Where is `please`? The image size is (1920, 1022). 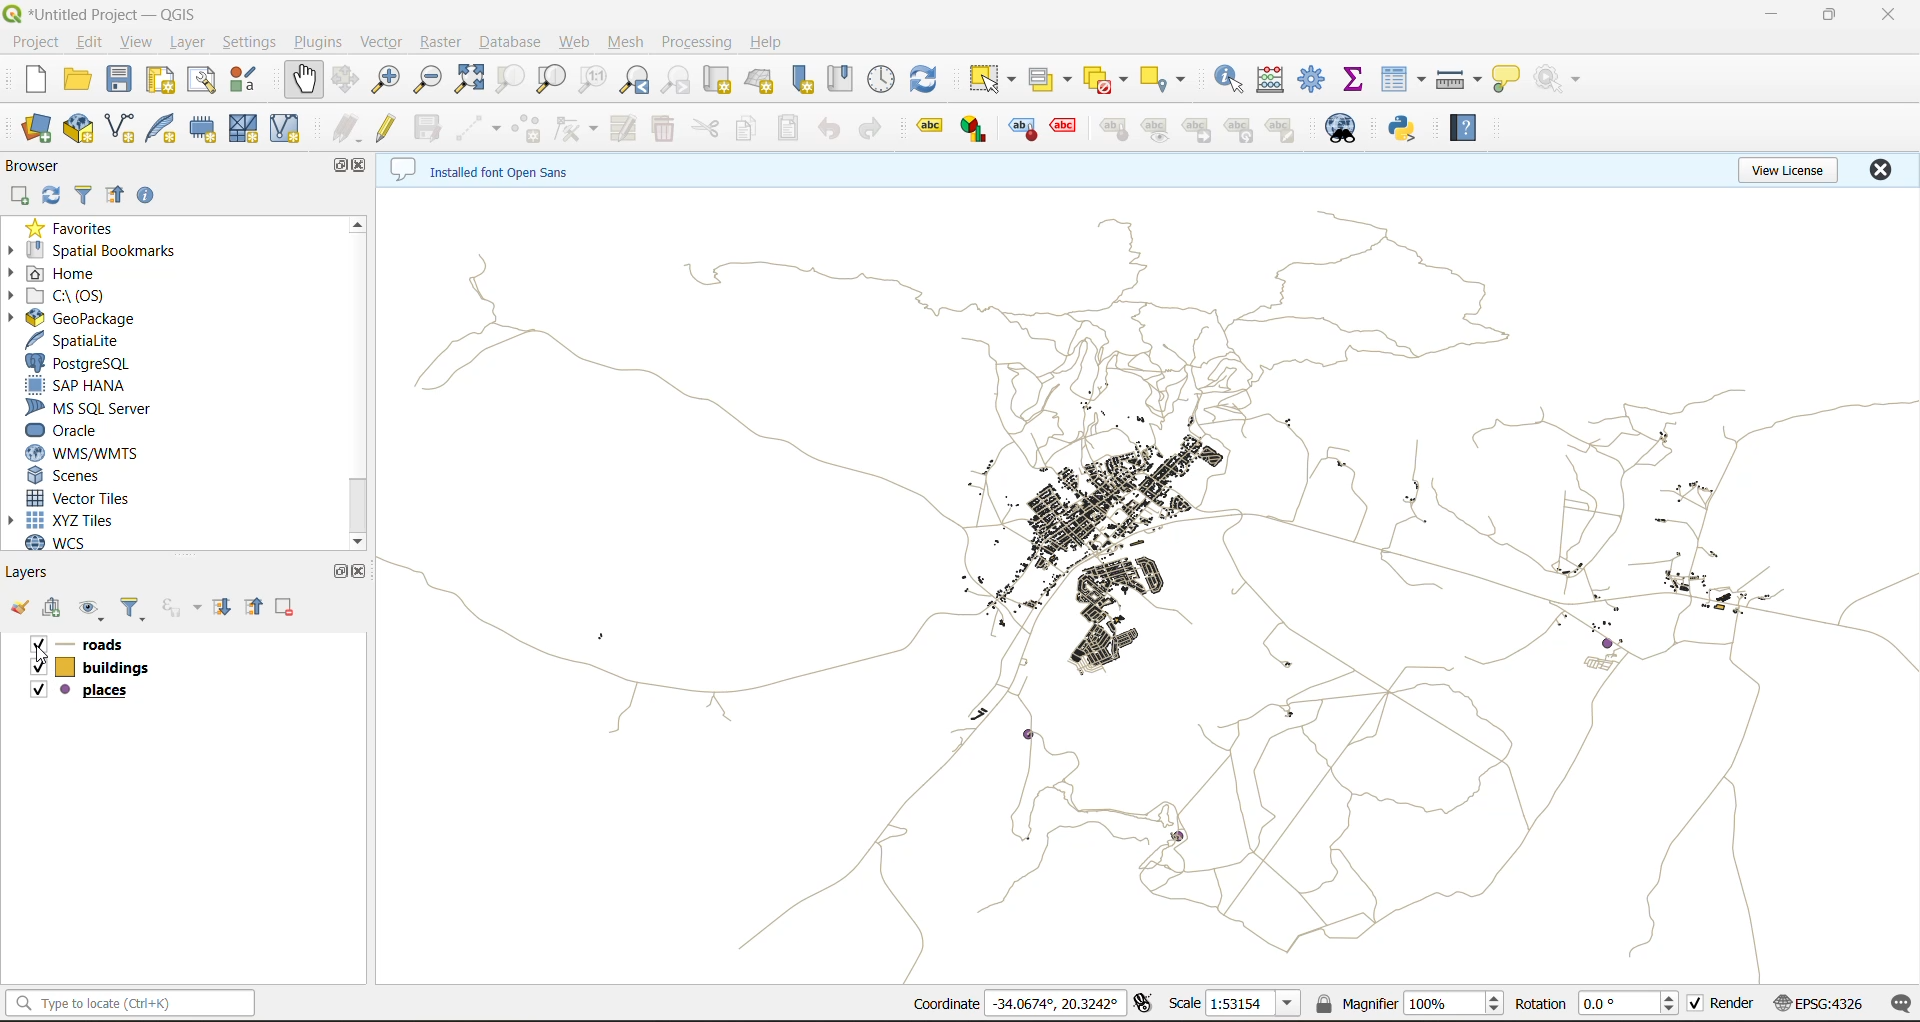 please is located at coordinates (66, 690).